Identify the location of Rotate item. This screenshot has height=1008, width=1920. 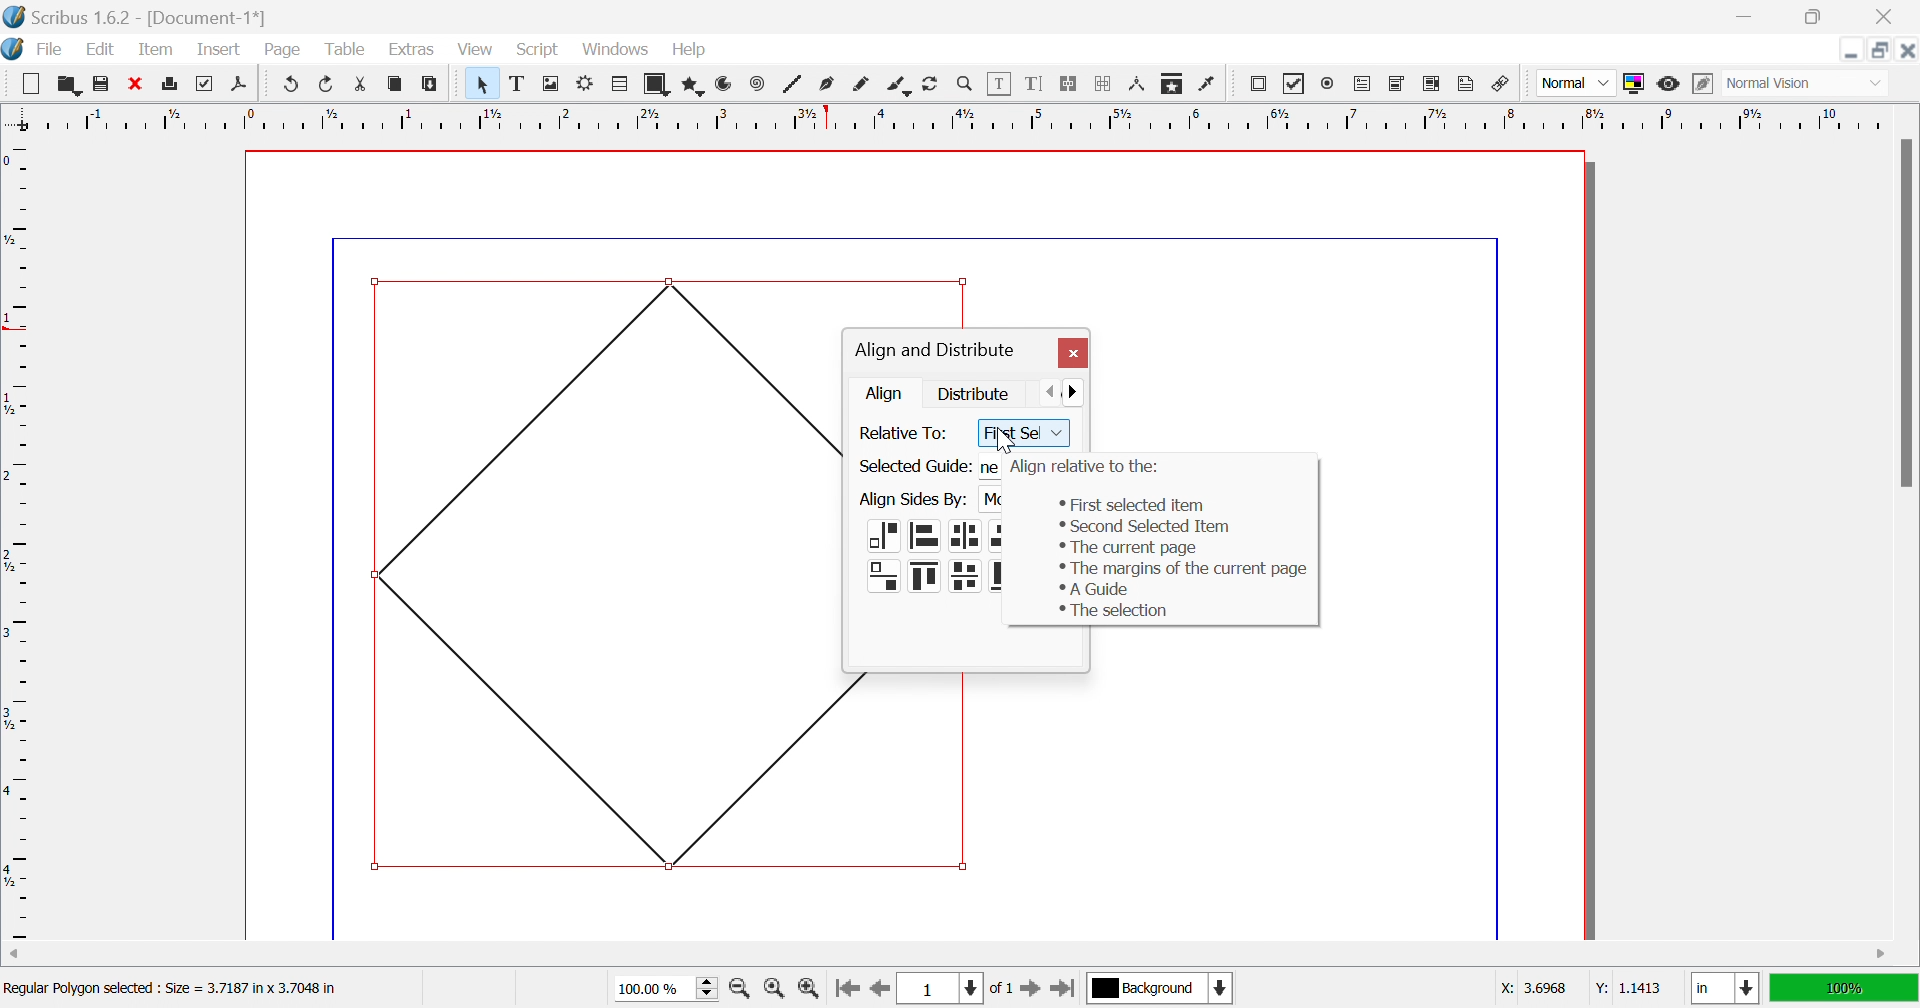
(930, 84).